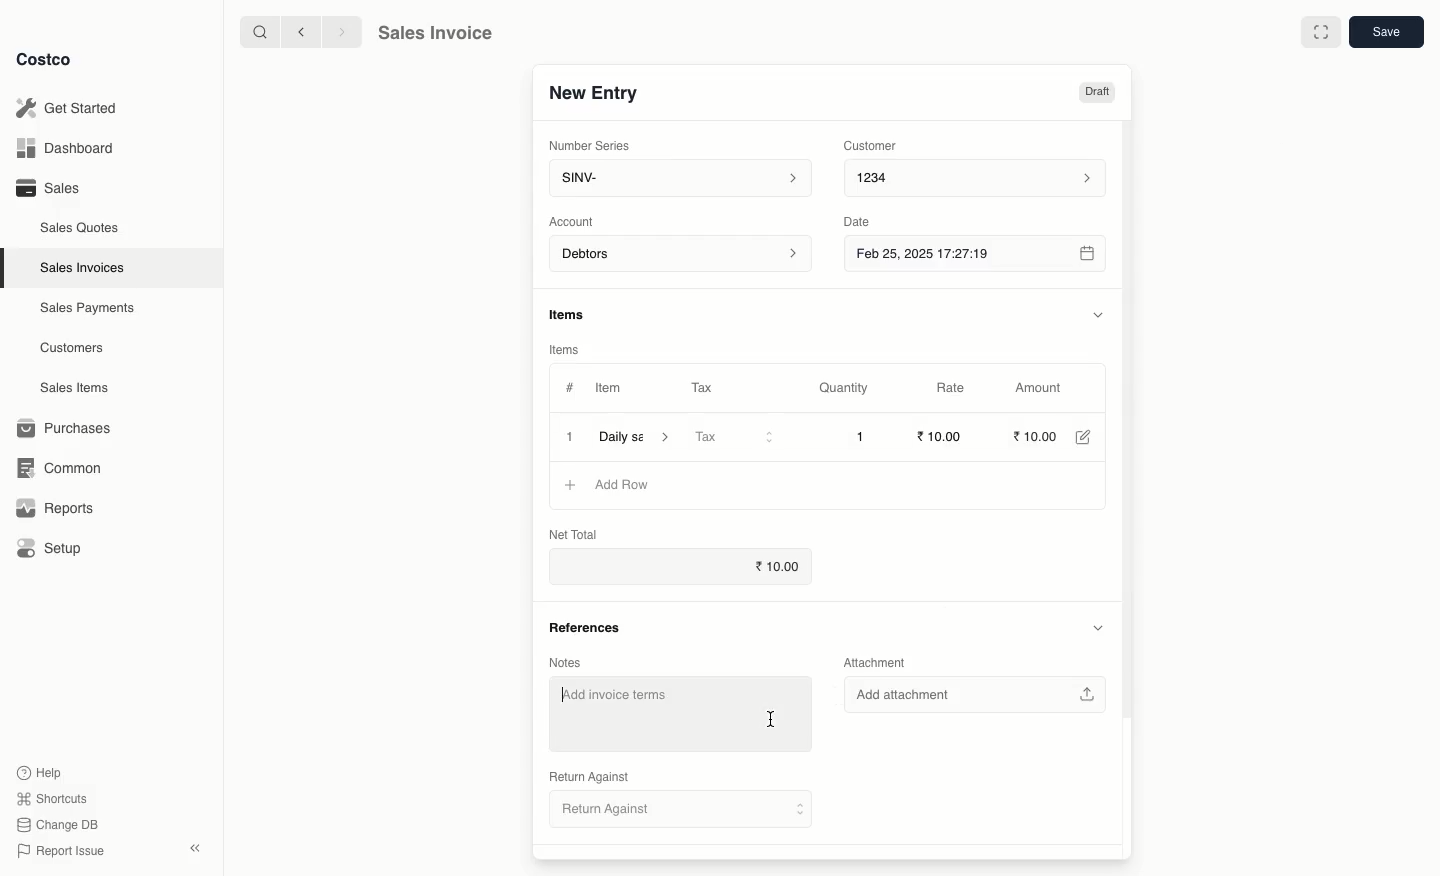 Image resolution: width=1440 pixels, height=876 pixels. Describe the element at coordinates (704, 386) in the screenshot. I see `Tax` at that location.